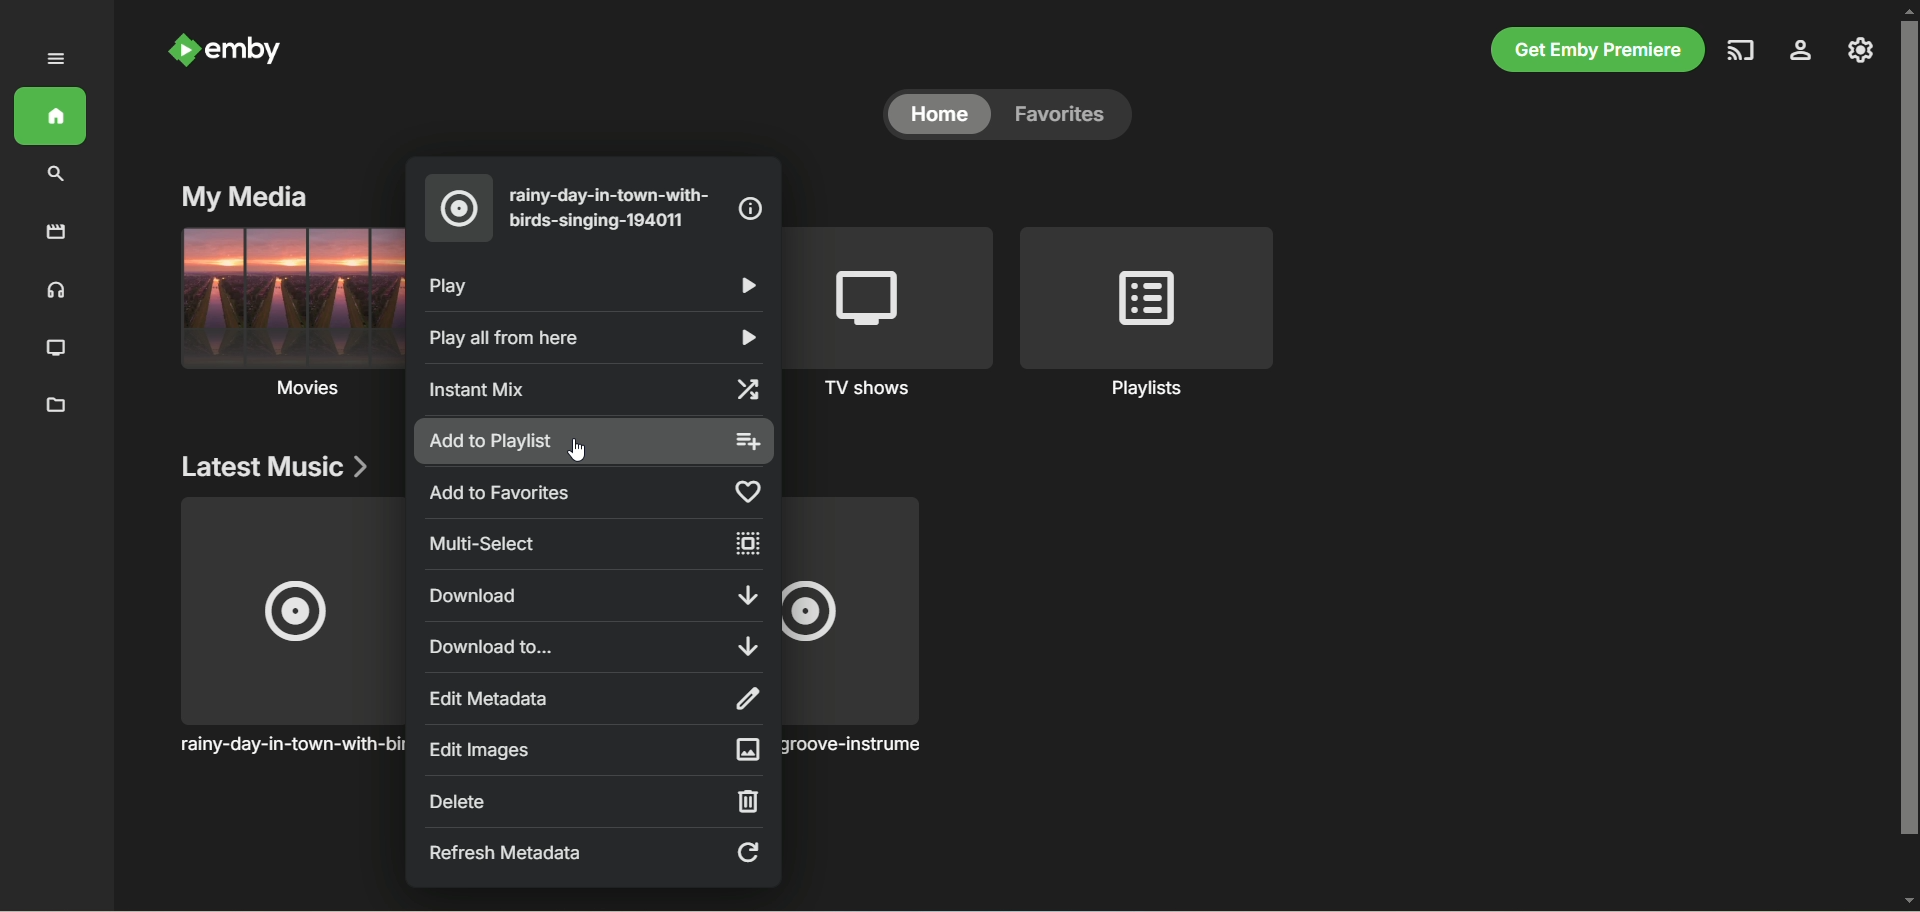 This screenshot has width=1920, height=912. What do you see at coordinates (1861, 50) in the screenshot?
I see `manage emby server` at bounding box center [1861, 50].